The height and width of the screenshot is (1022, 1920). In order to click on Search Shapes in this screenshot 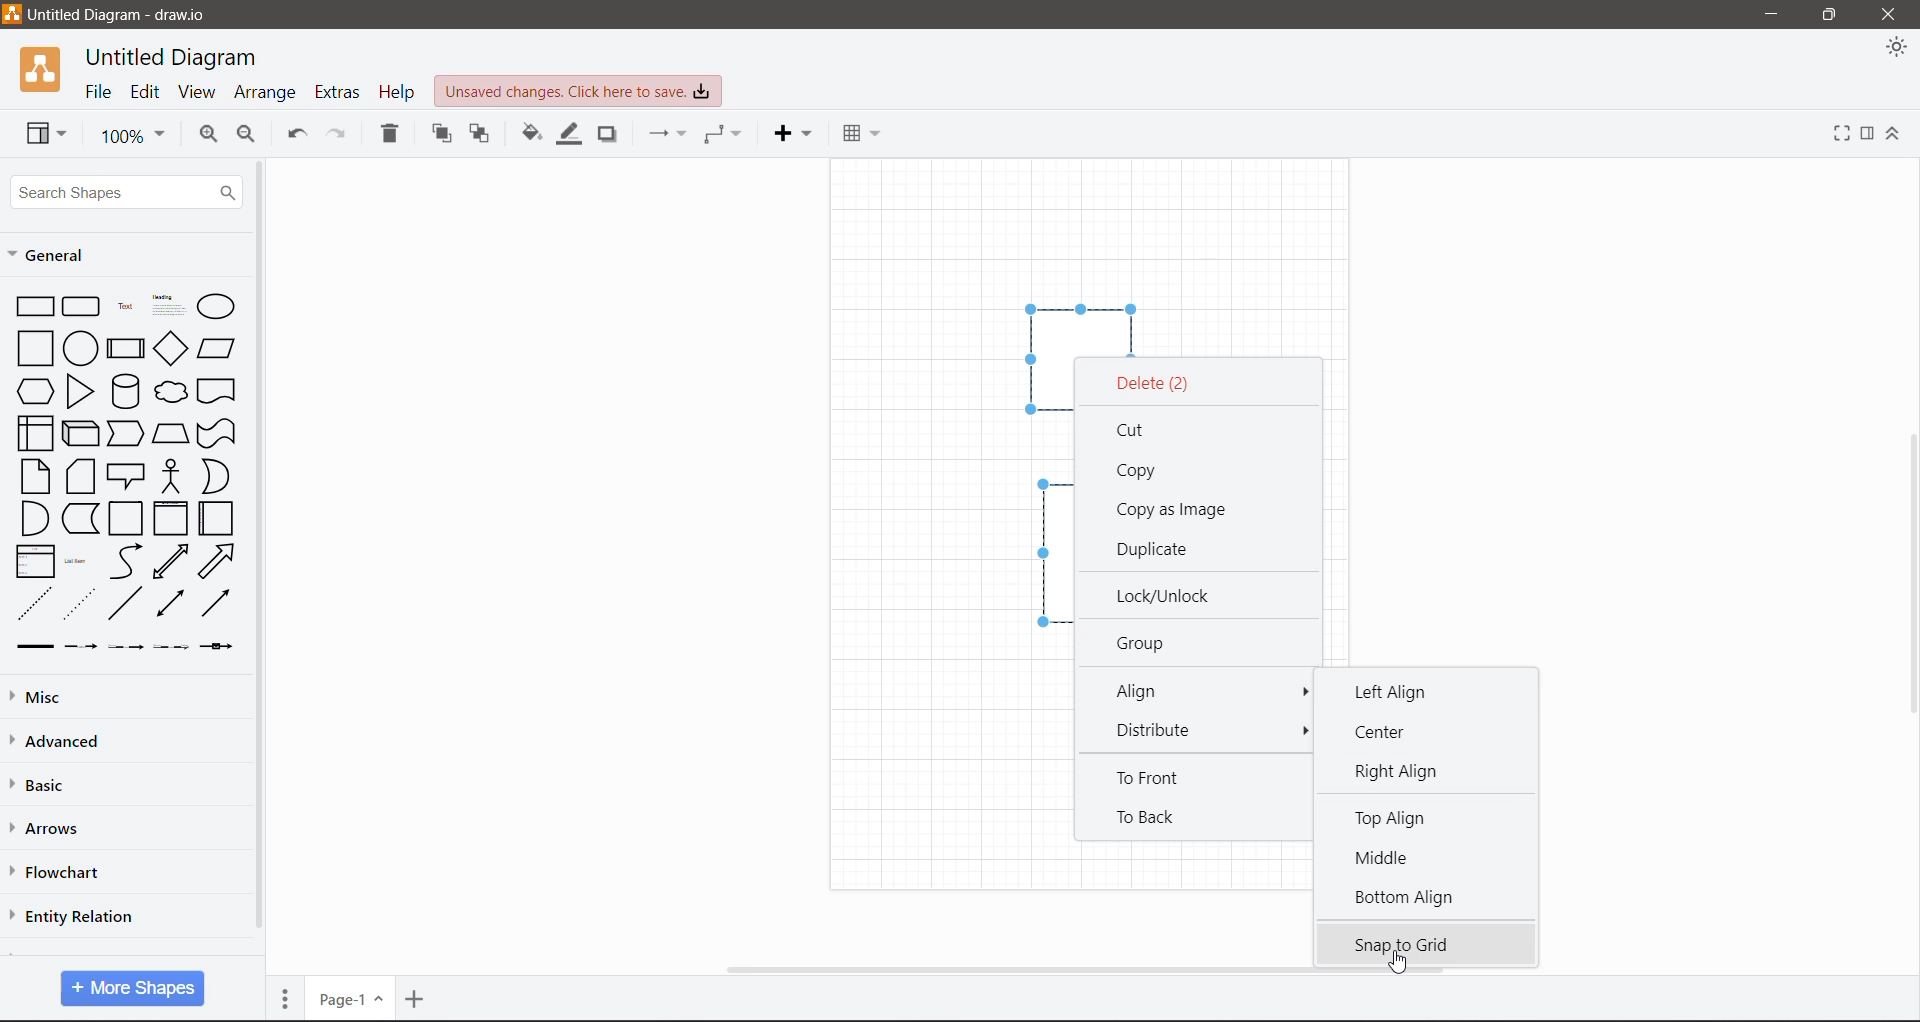, I will do `click(125, 191)`.